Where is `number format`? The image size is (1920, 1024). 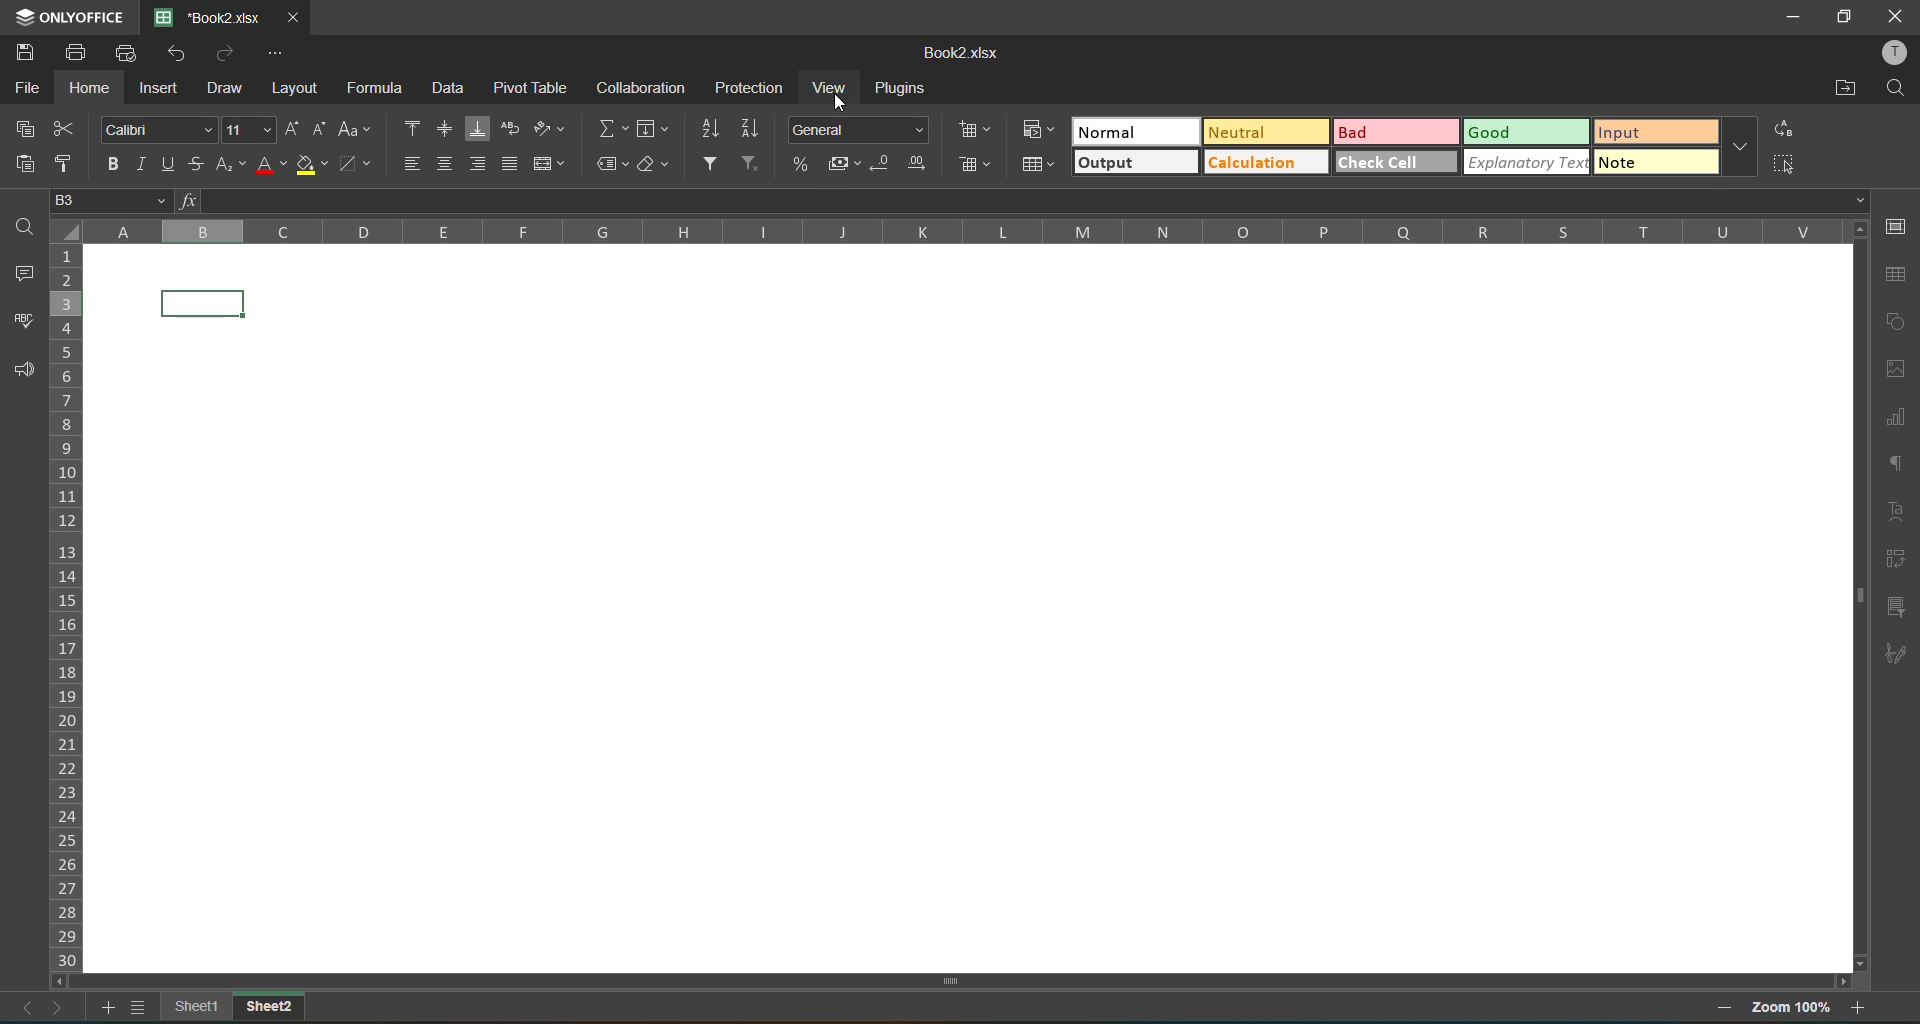 number format is located at coordinates (862, 128).